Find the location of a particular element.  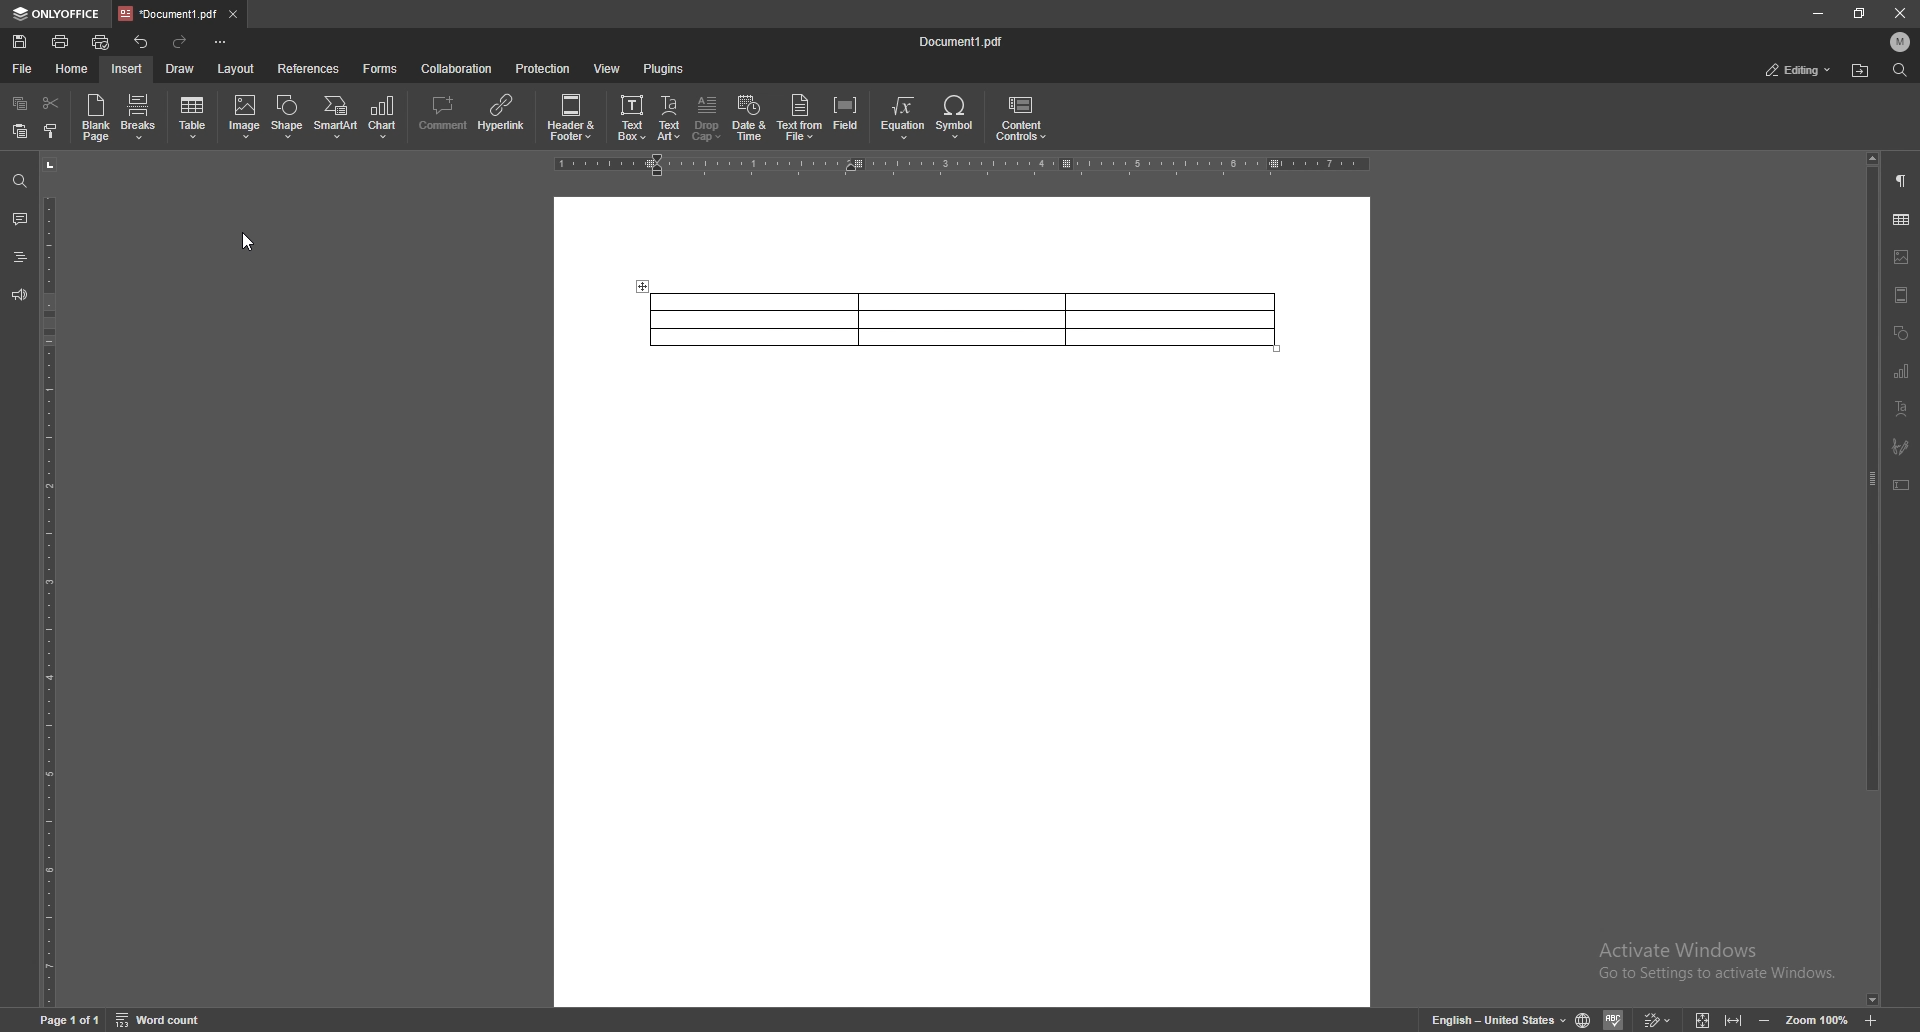

track changes is located at coordinates (1660, 1019).